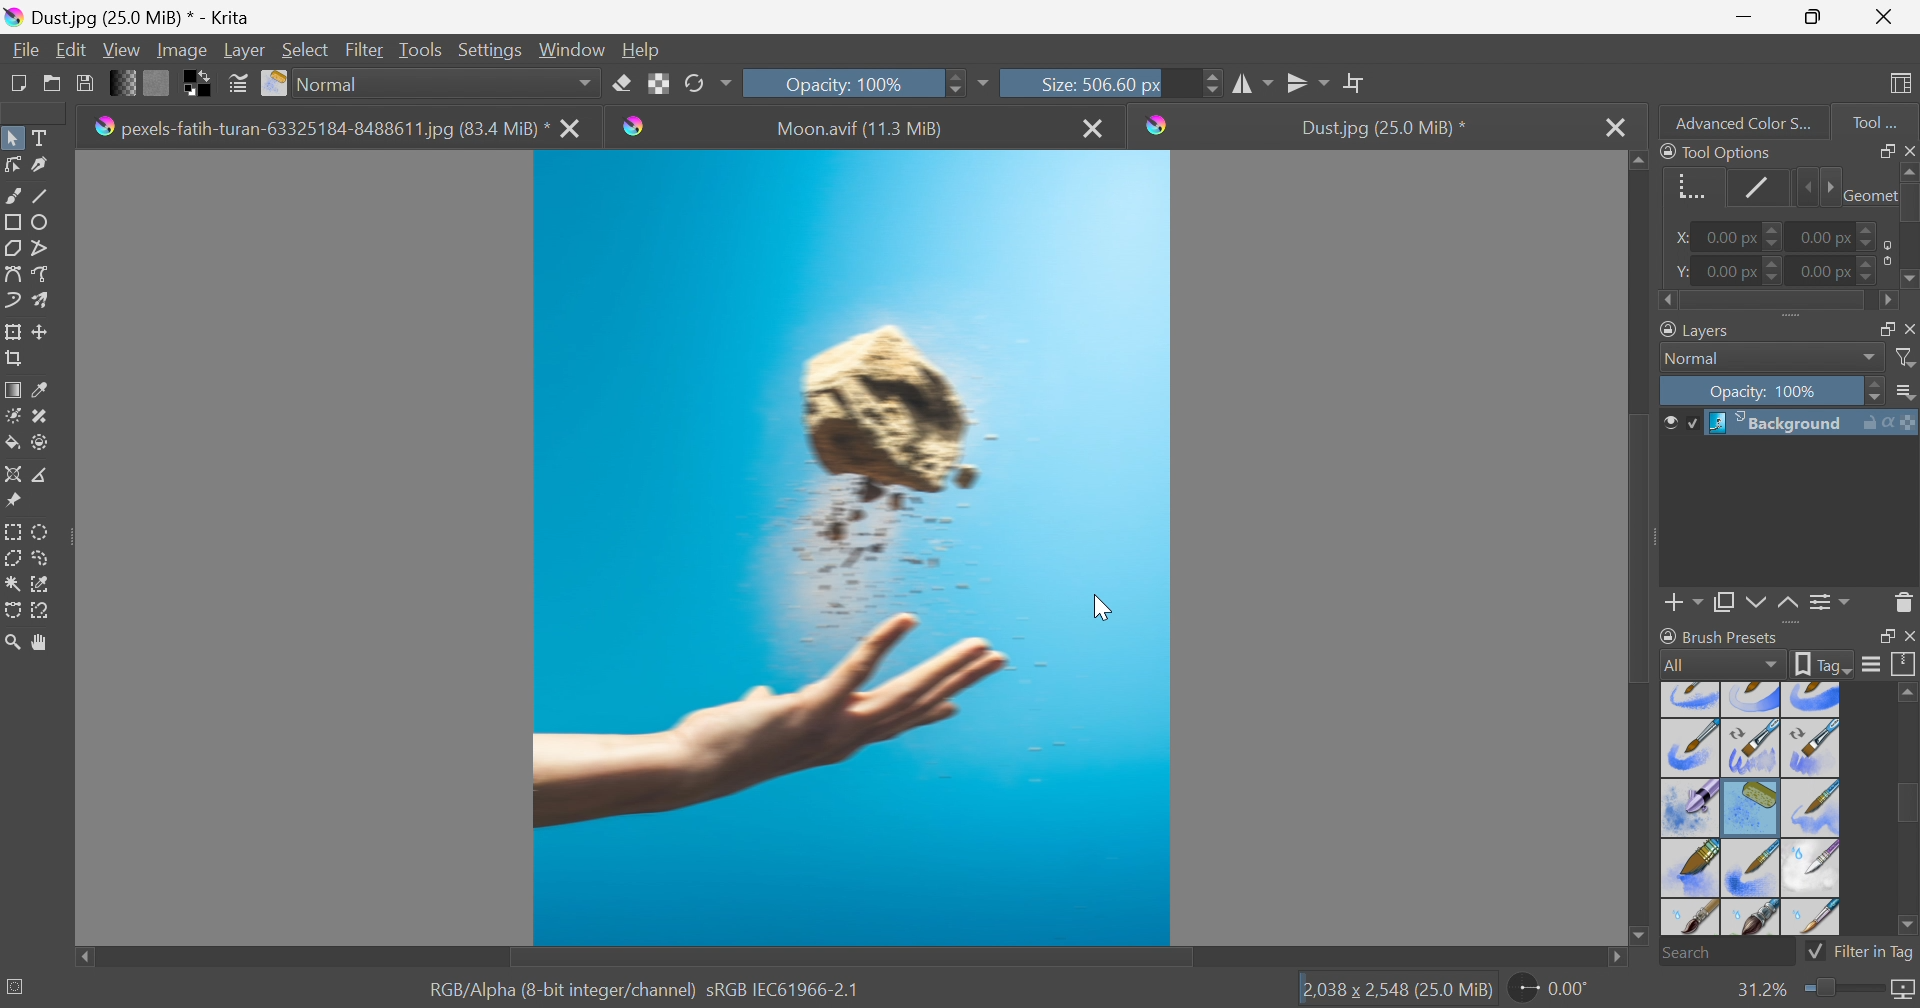  What do you see at coordinates (645, 988) in the screenshot?
I see `RGB Alpha (8-bit integer/channel) sRGB IEC61966-2.1` at bounding box center [645, 988].